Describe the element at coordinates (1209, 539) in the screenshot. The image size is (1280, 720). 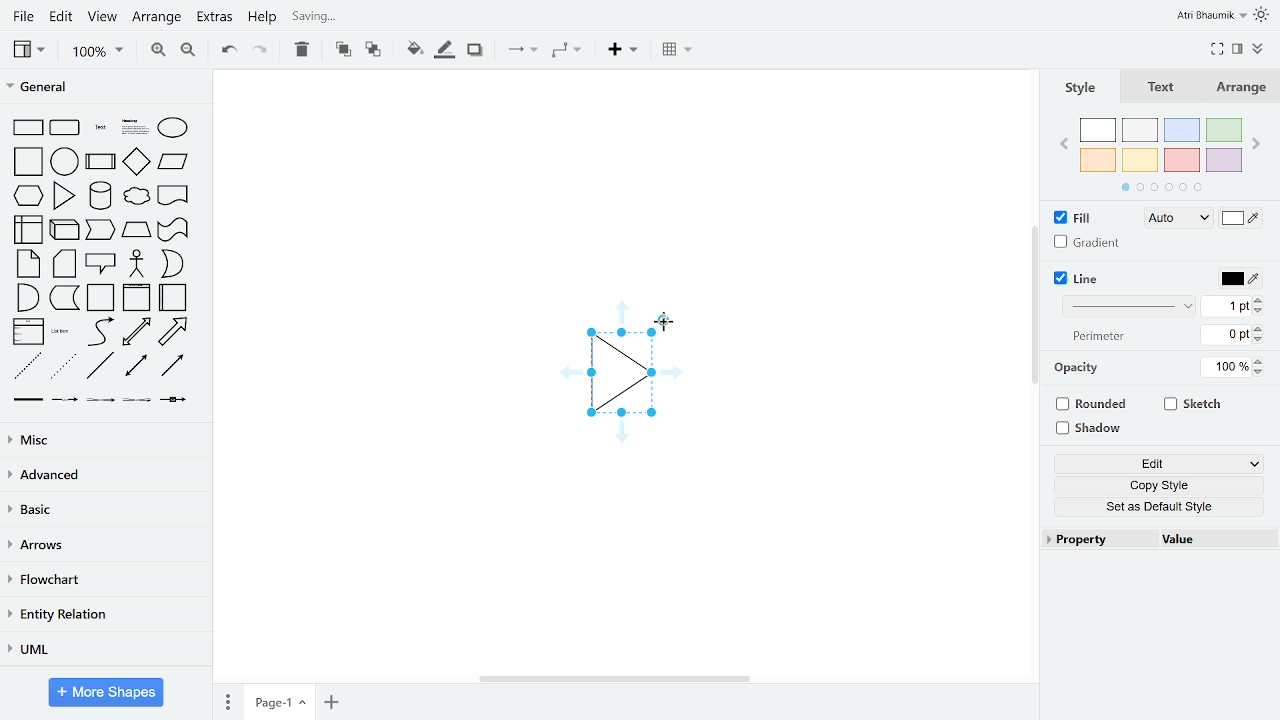
I see `value` at that location.